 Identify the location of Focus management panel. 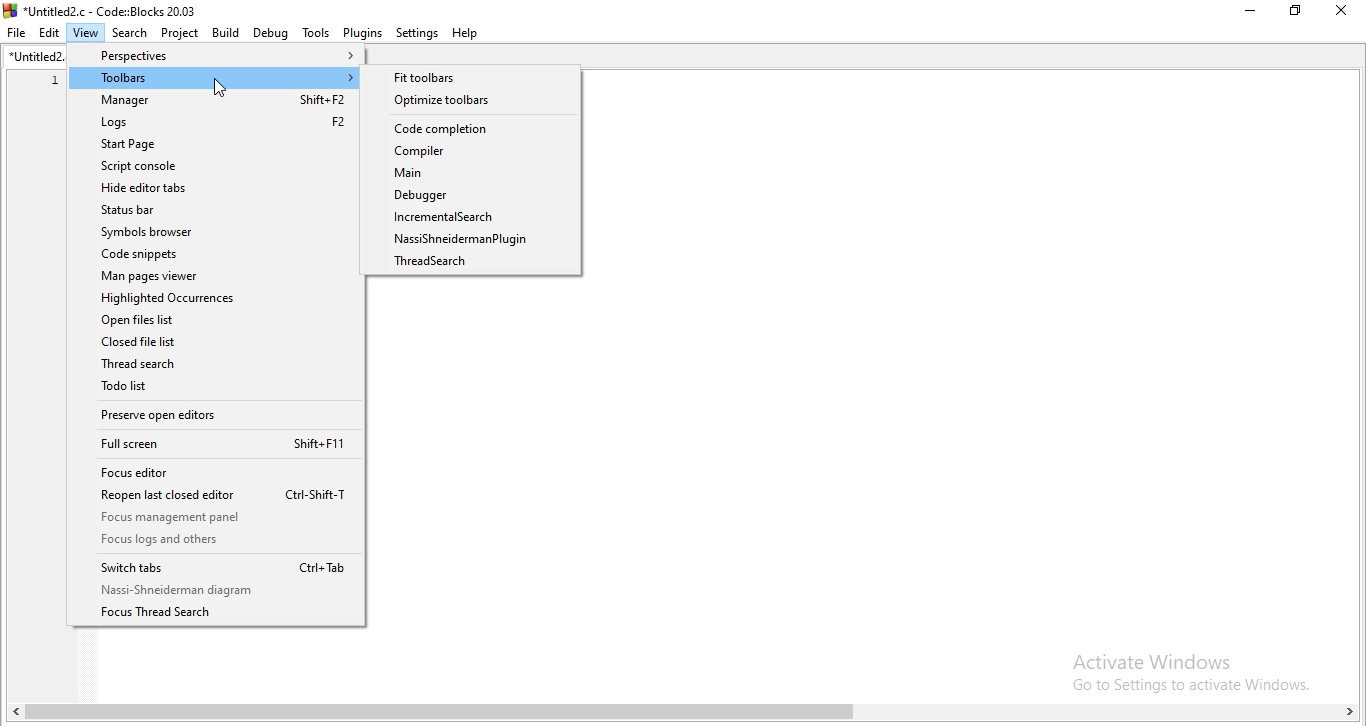
(216, 519).